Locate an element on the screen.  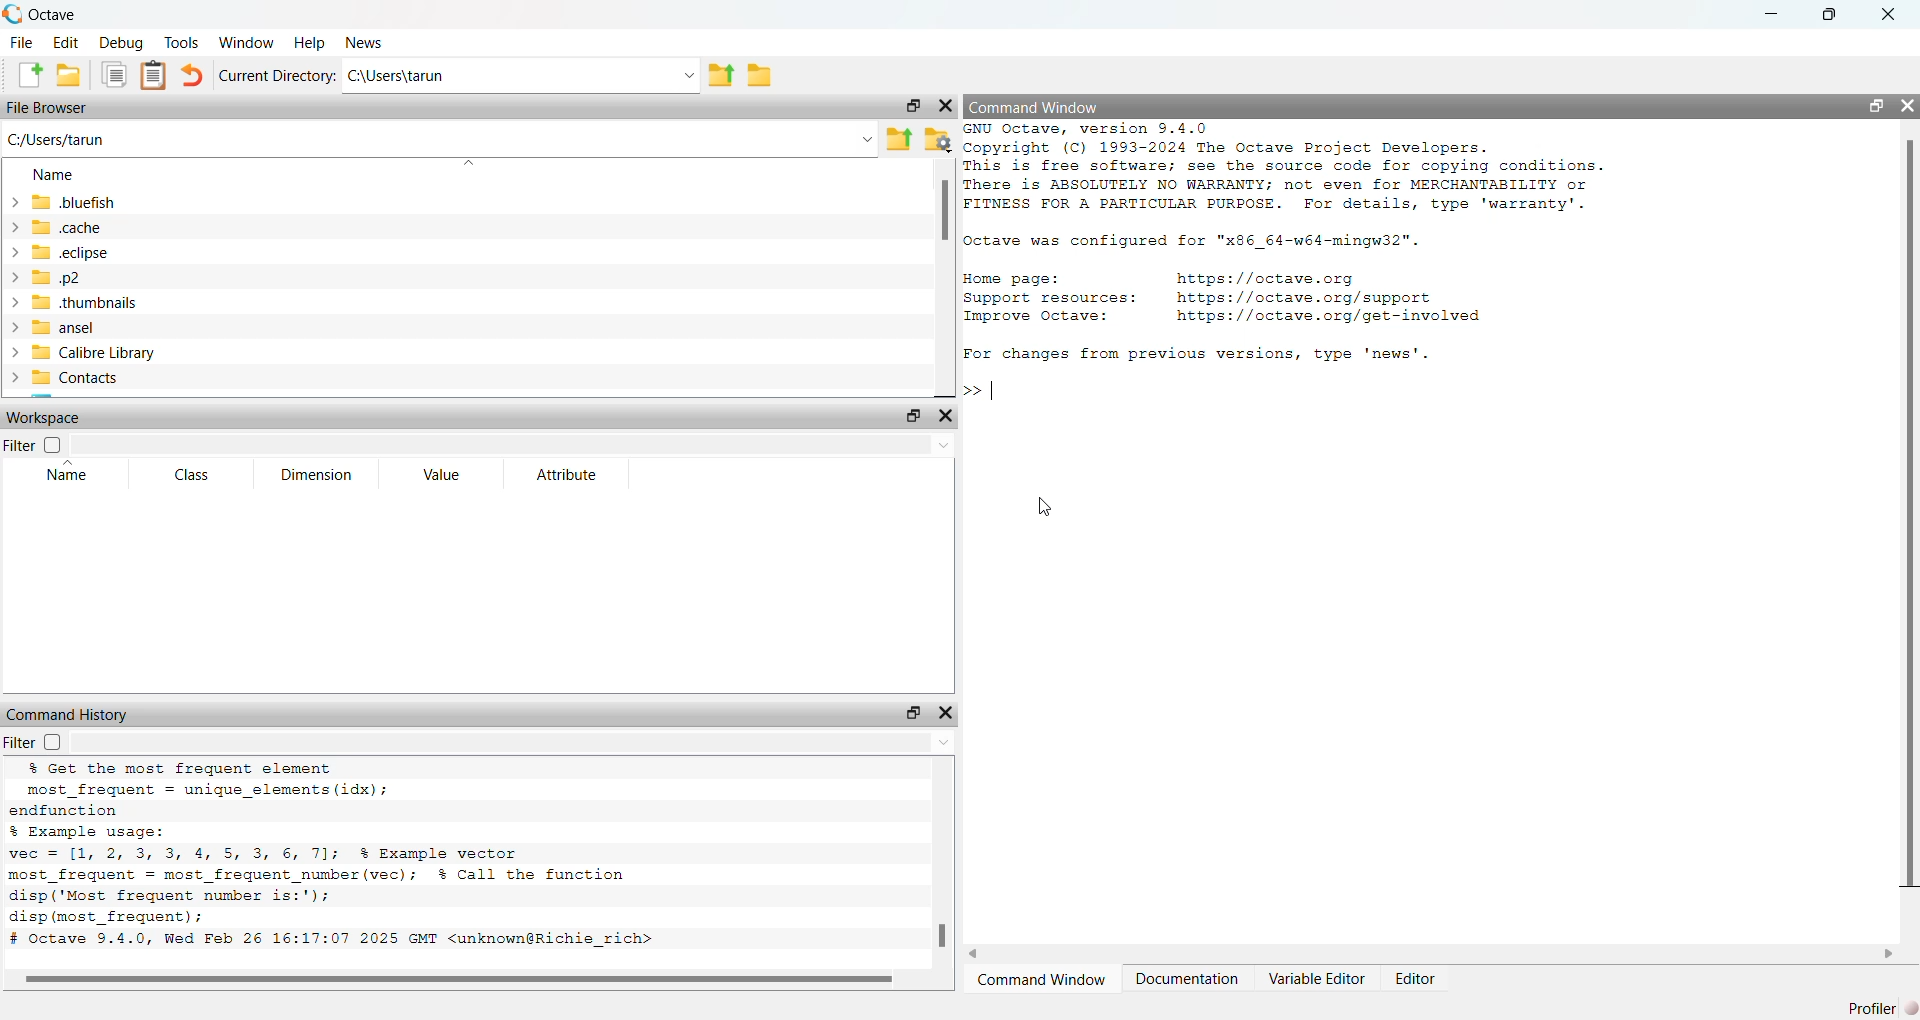
expand/collapse is located at coordinates (14, 352).